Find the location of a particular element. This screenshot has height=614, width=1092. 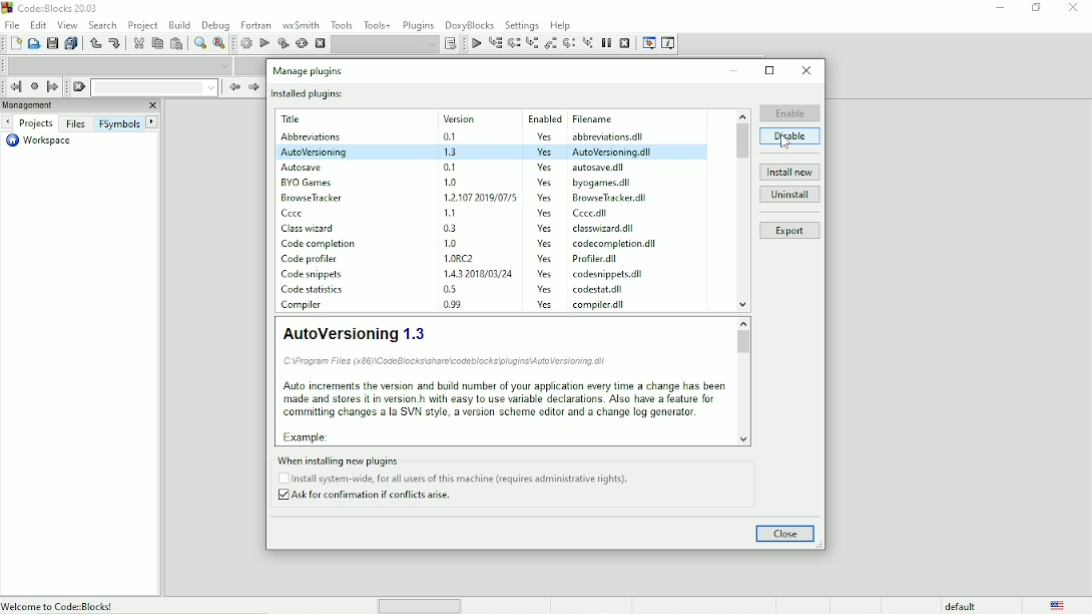

Replace is located at coordinates (219, 44).